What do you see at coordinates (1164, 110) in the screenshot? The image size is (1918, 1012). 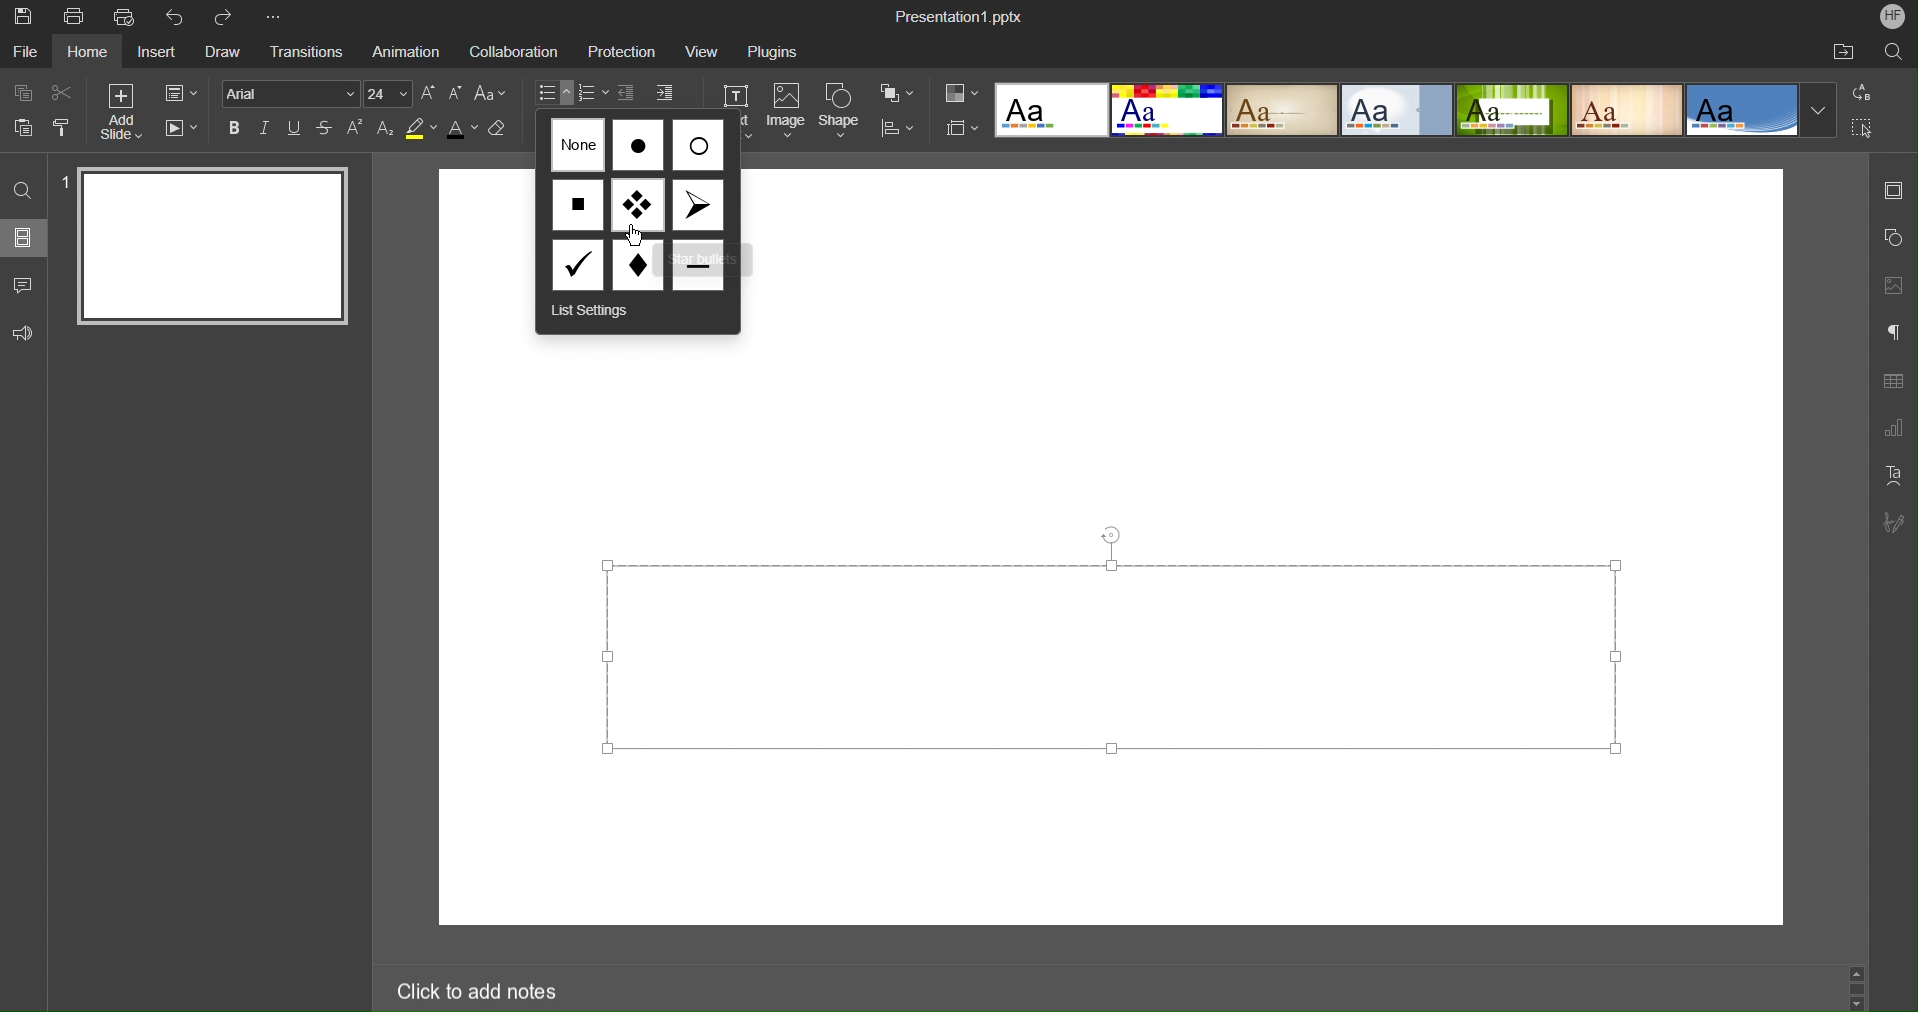 I see `template` at bounding box center [1164, 110].